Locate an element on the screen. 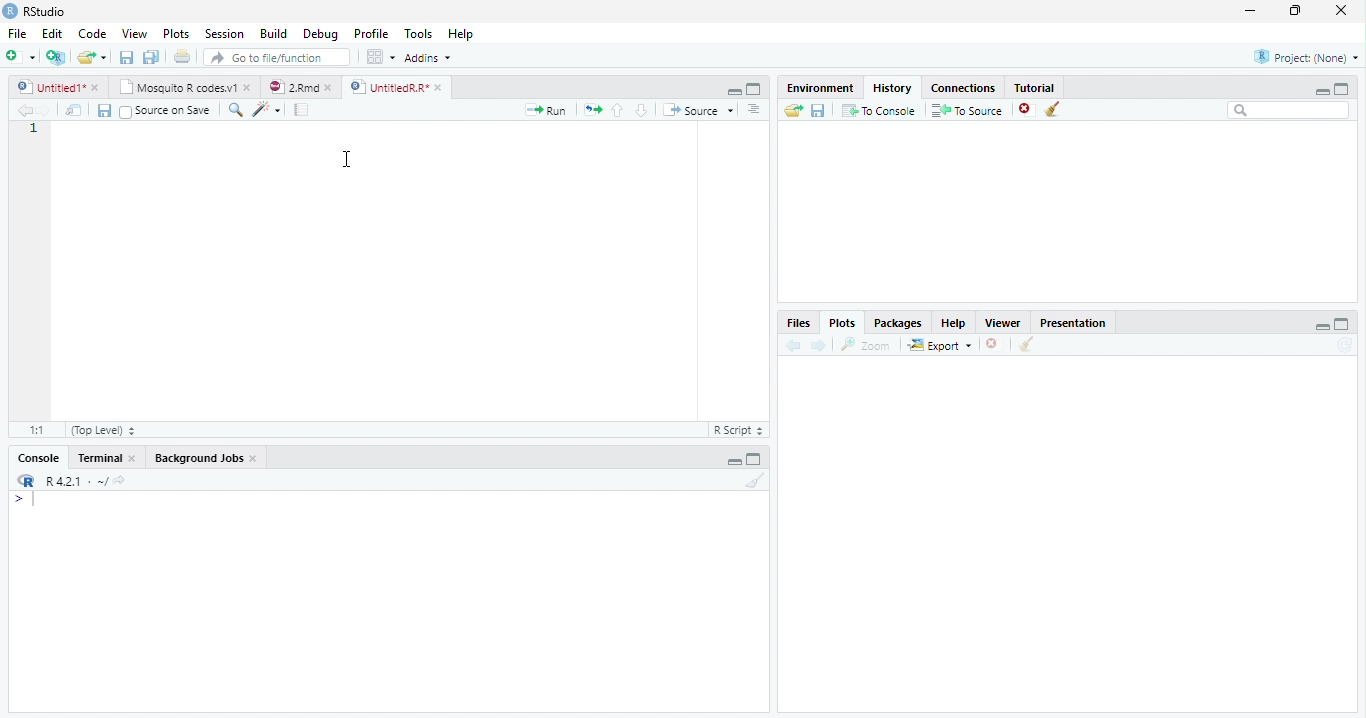 Image resolution: width=1366 pixels, height=718 pixels. R is located at coordinates (26, 481).